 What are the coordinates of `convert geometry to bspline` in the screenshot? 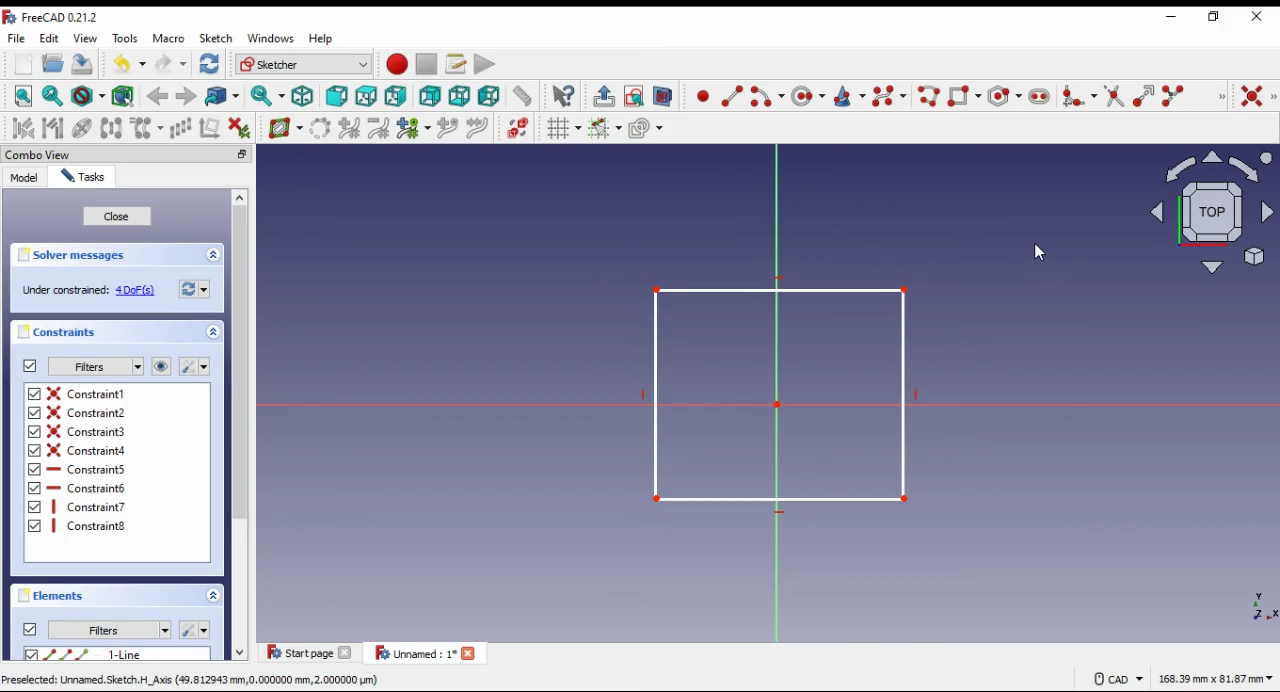 It's located at (321, 129).